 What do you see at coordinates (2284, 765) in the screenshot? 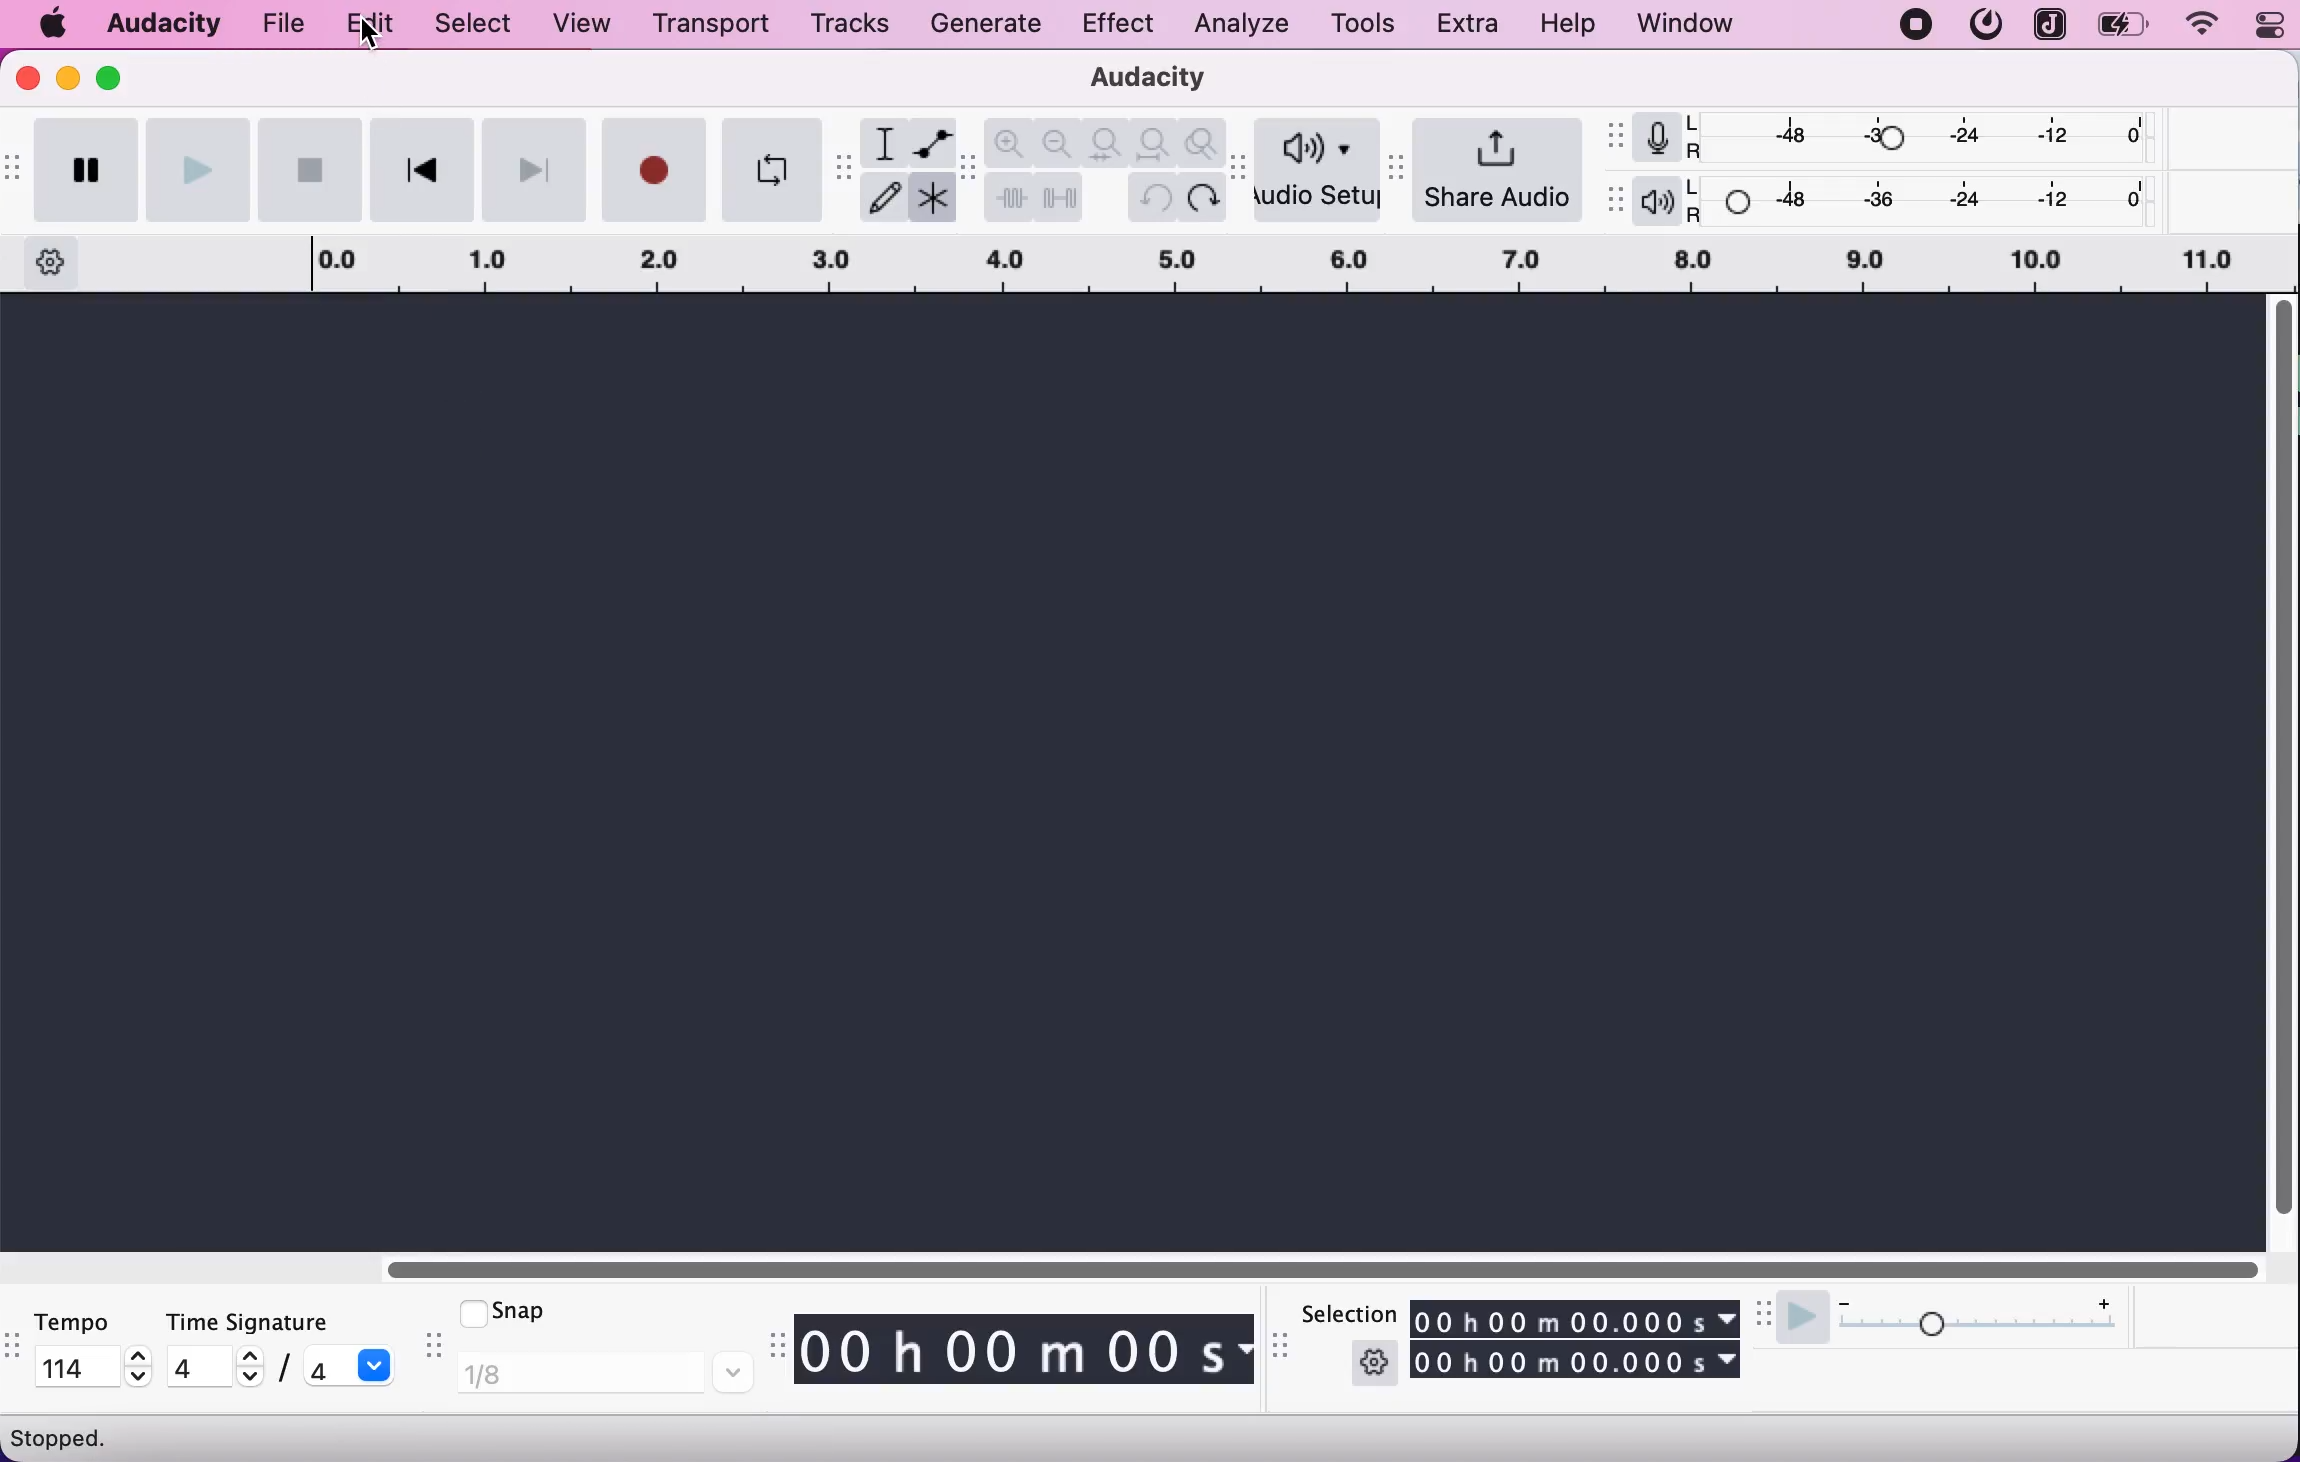
I see `vertical slider` at bounding box center [2284, 765].